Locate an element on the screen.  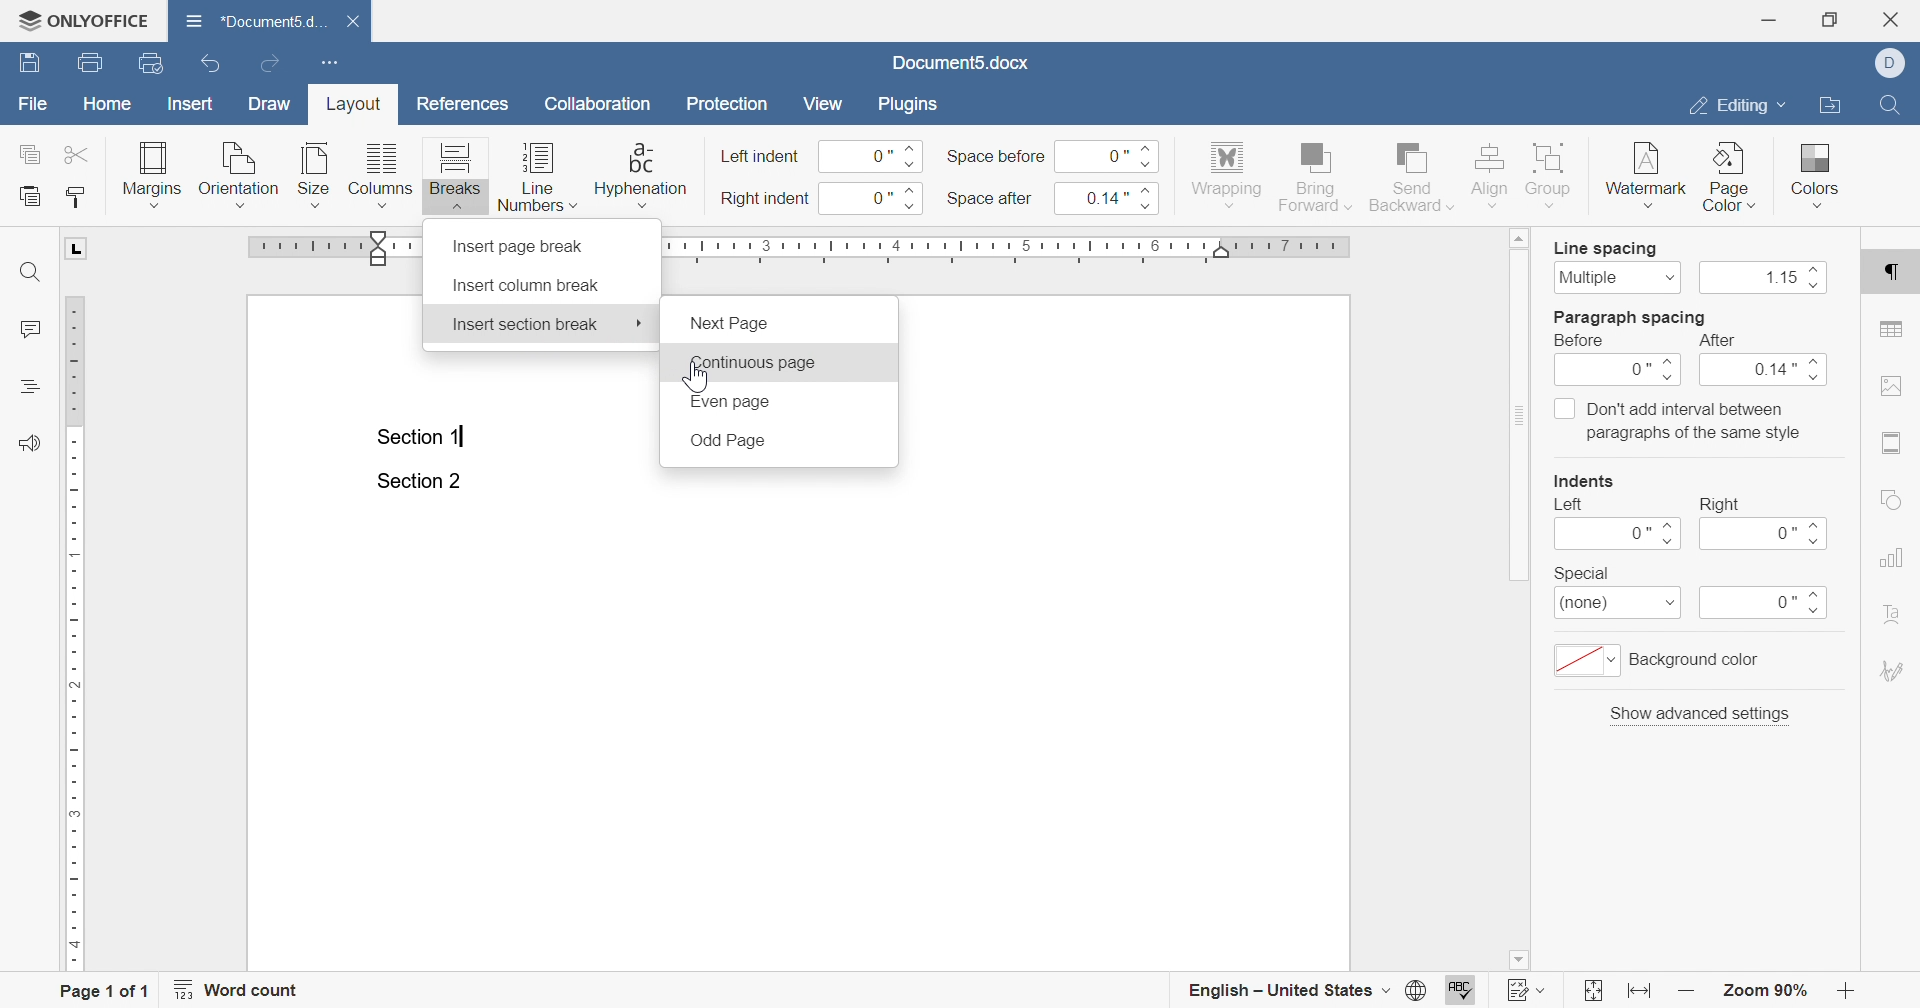
fit to width is located at coordinates (1642, 994).